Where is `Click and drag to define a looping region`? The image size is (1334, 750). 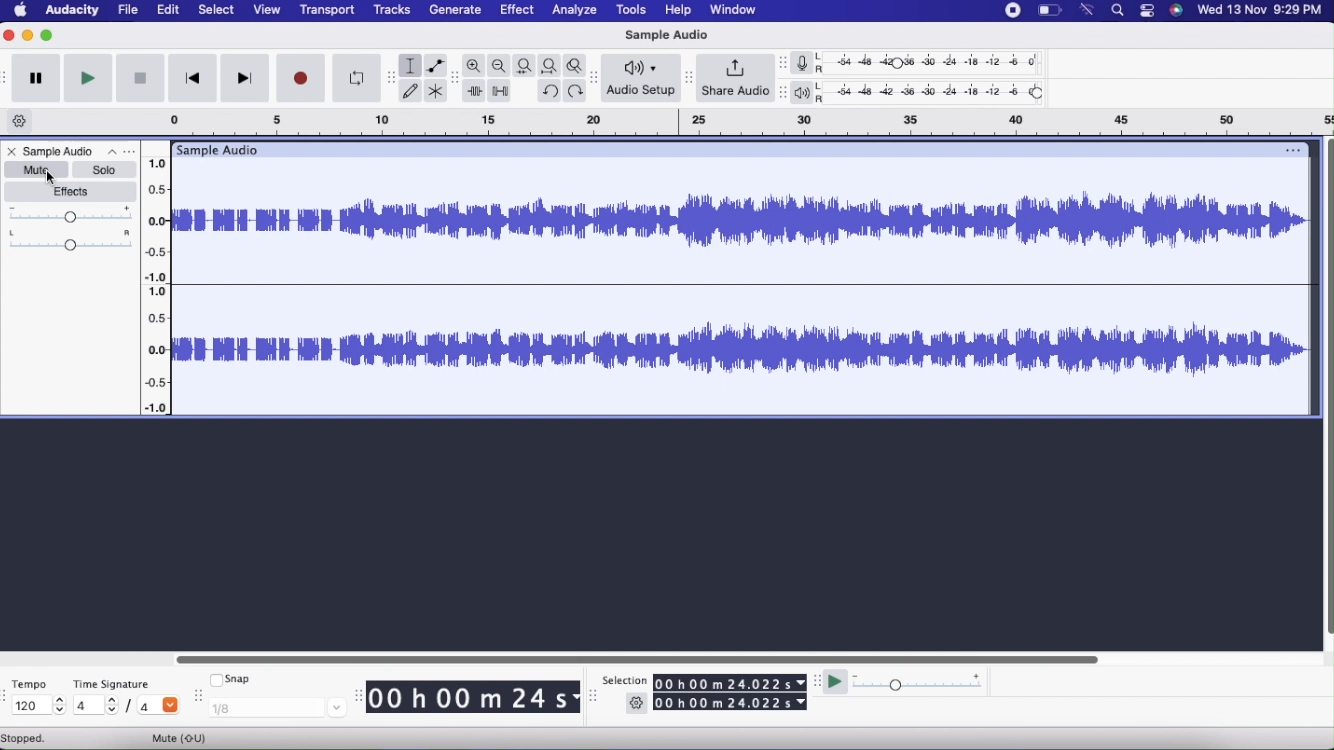
Click and drag to define a looping region is located at coordinates (740, 123).